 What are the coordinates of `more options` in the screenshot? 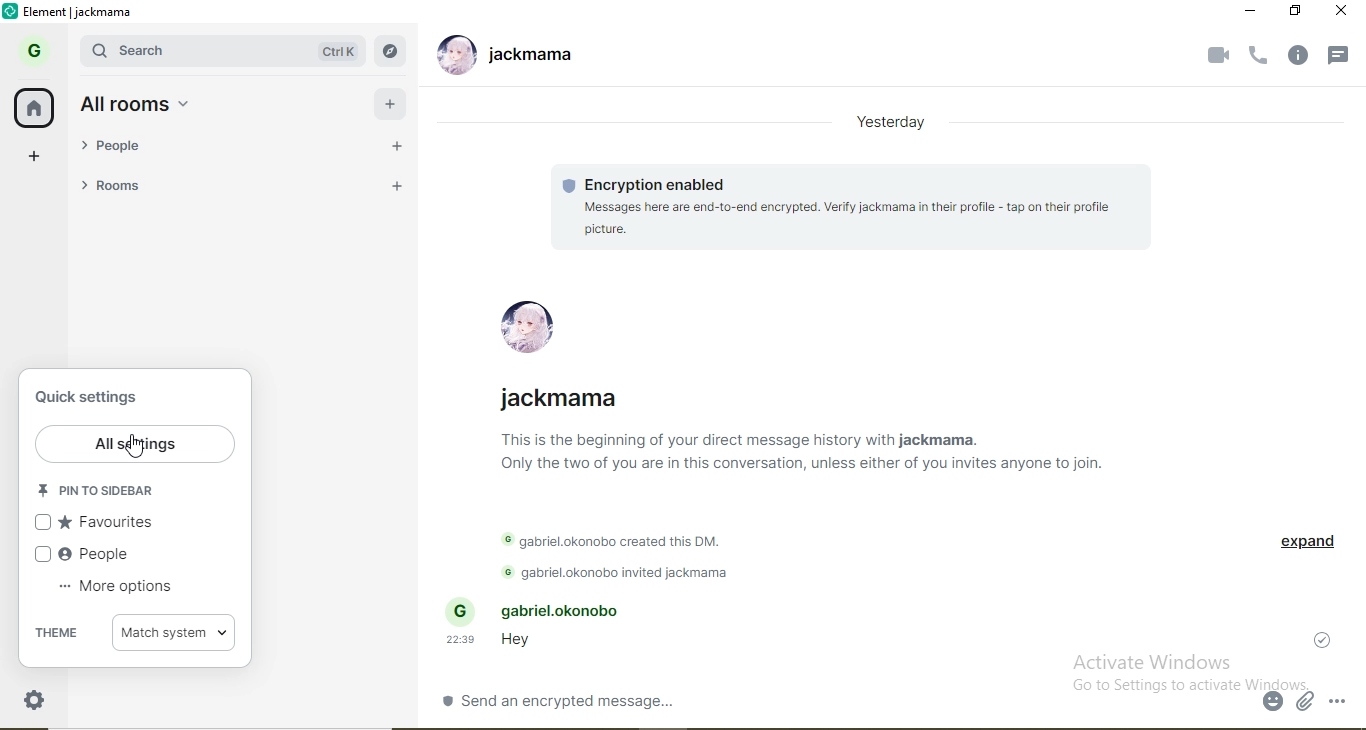 It's located at (120, 590).